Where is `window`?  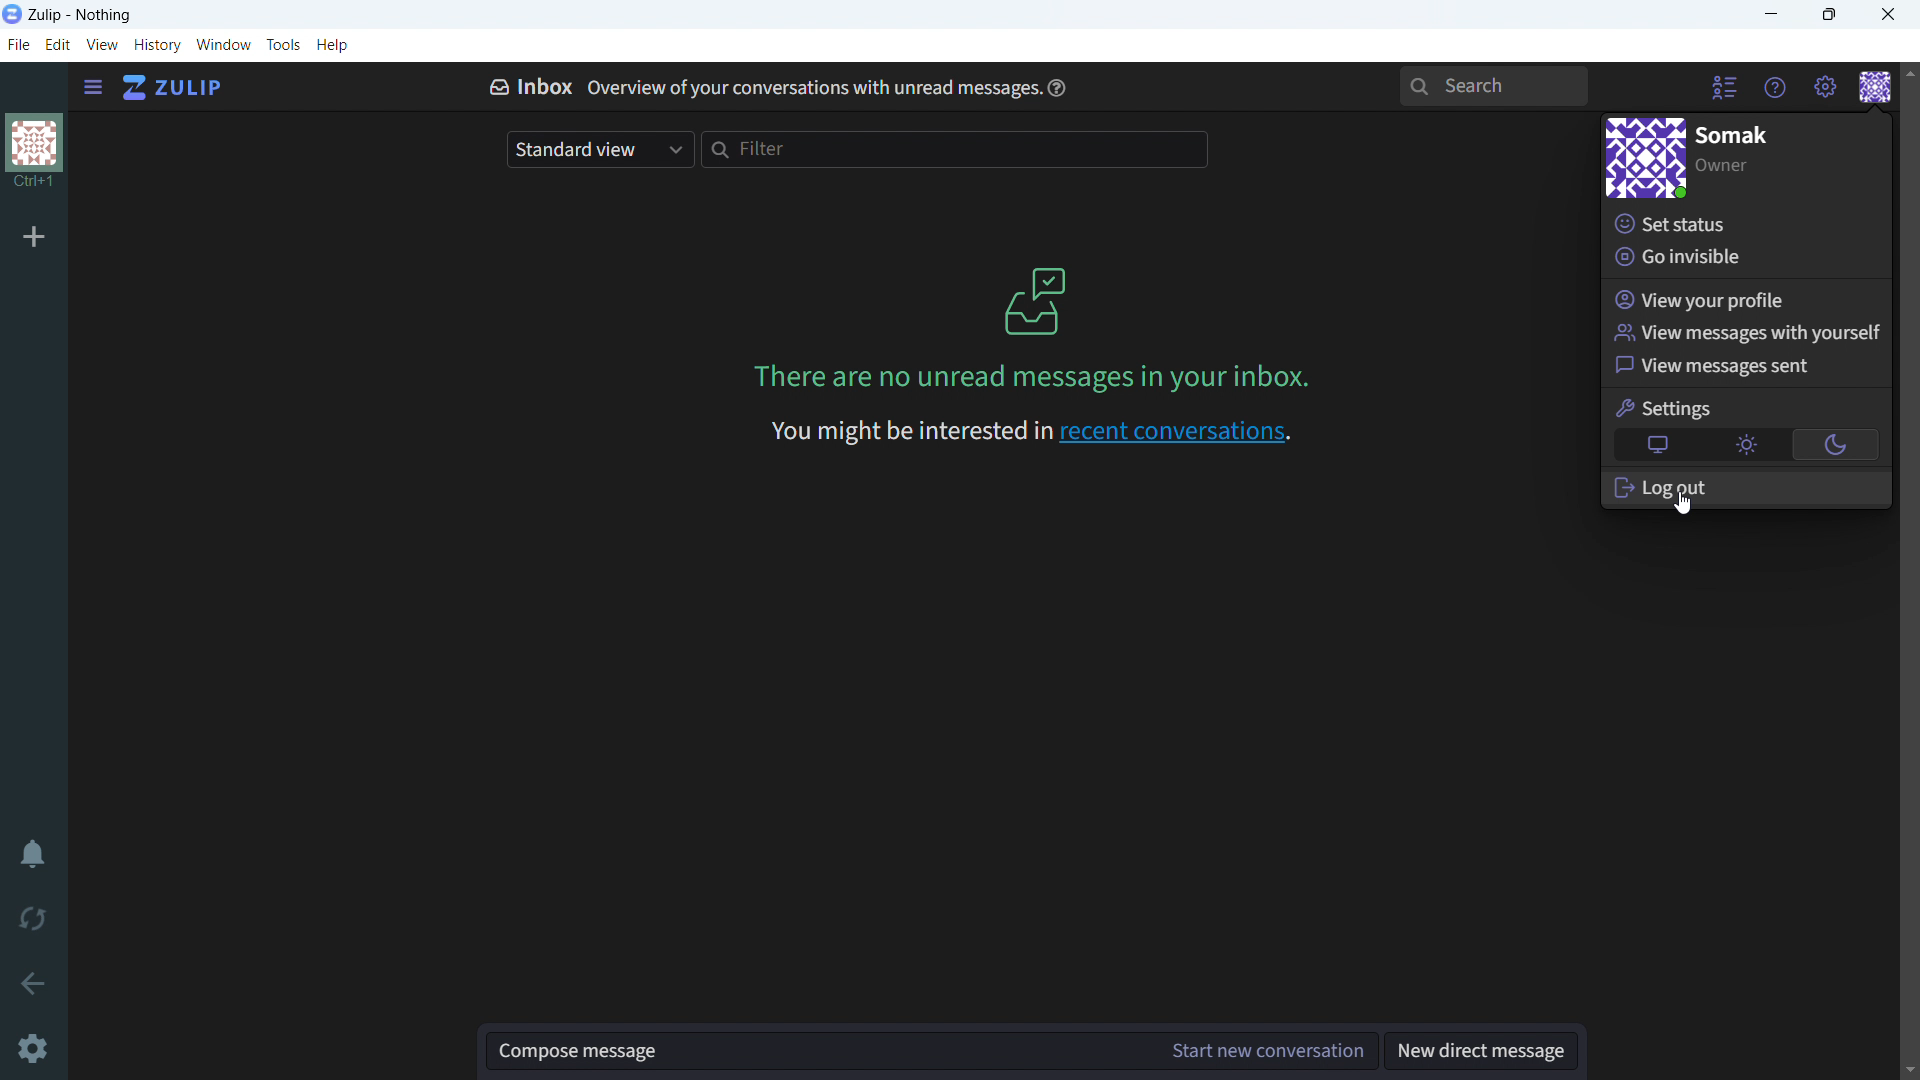
window is located at coordinates (225, 44).